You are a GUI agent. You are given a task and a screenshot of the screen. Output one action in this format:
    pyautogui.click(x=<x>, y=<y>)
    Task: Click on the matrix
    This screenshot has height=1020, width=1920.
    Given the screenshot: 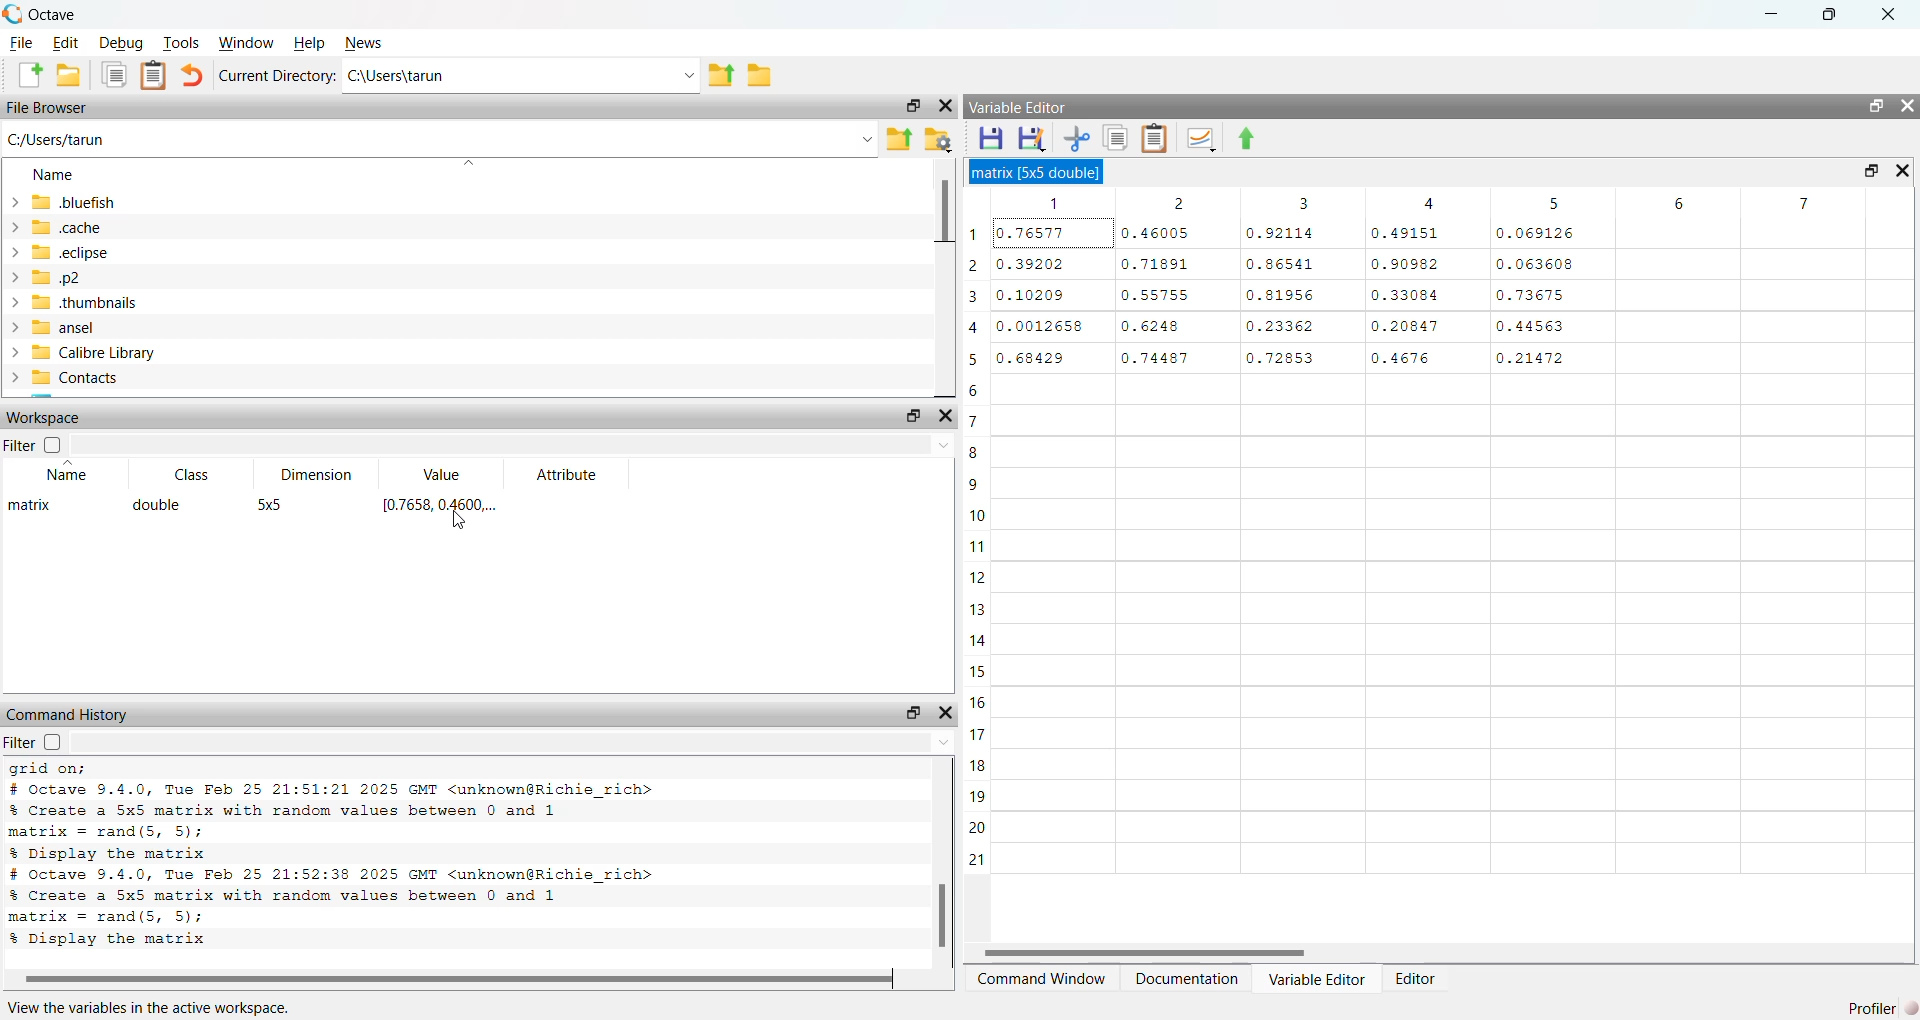 What is the action you would take?
    pyautogui.click(x=36, y=512)
    